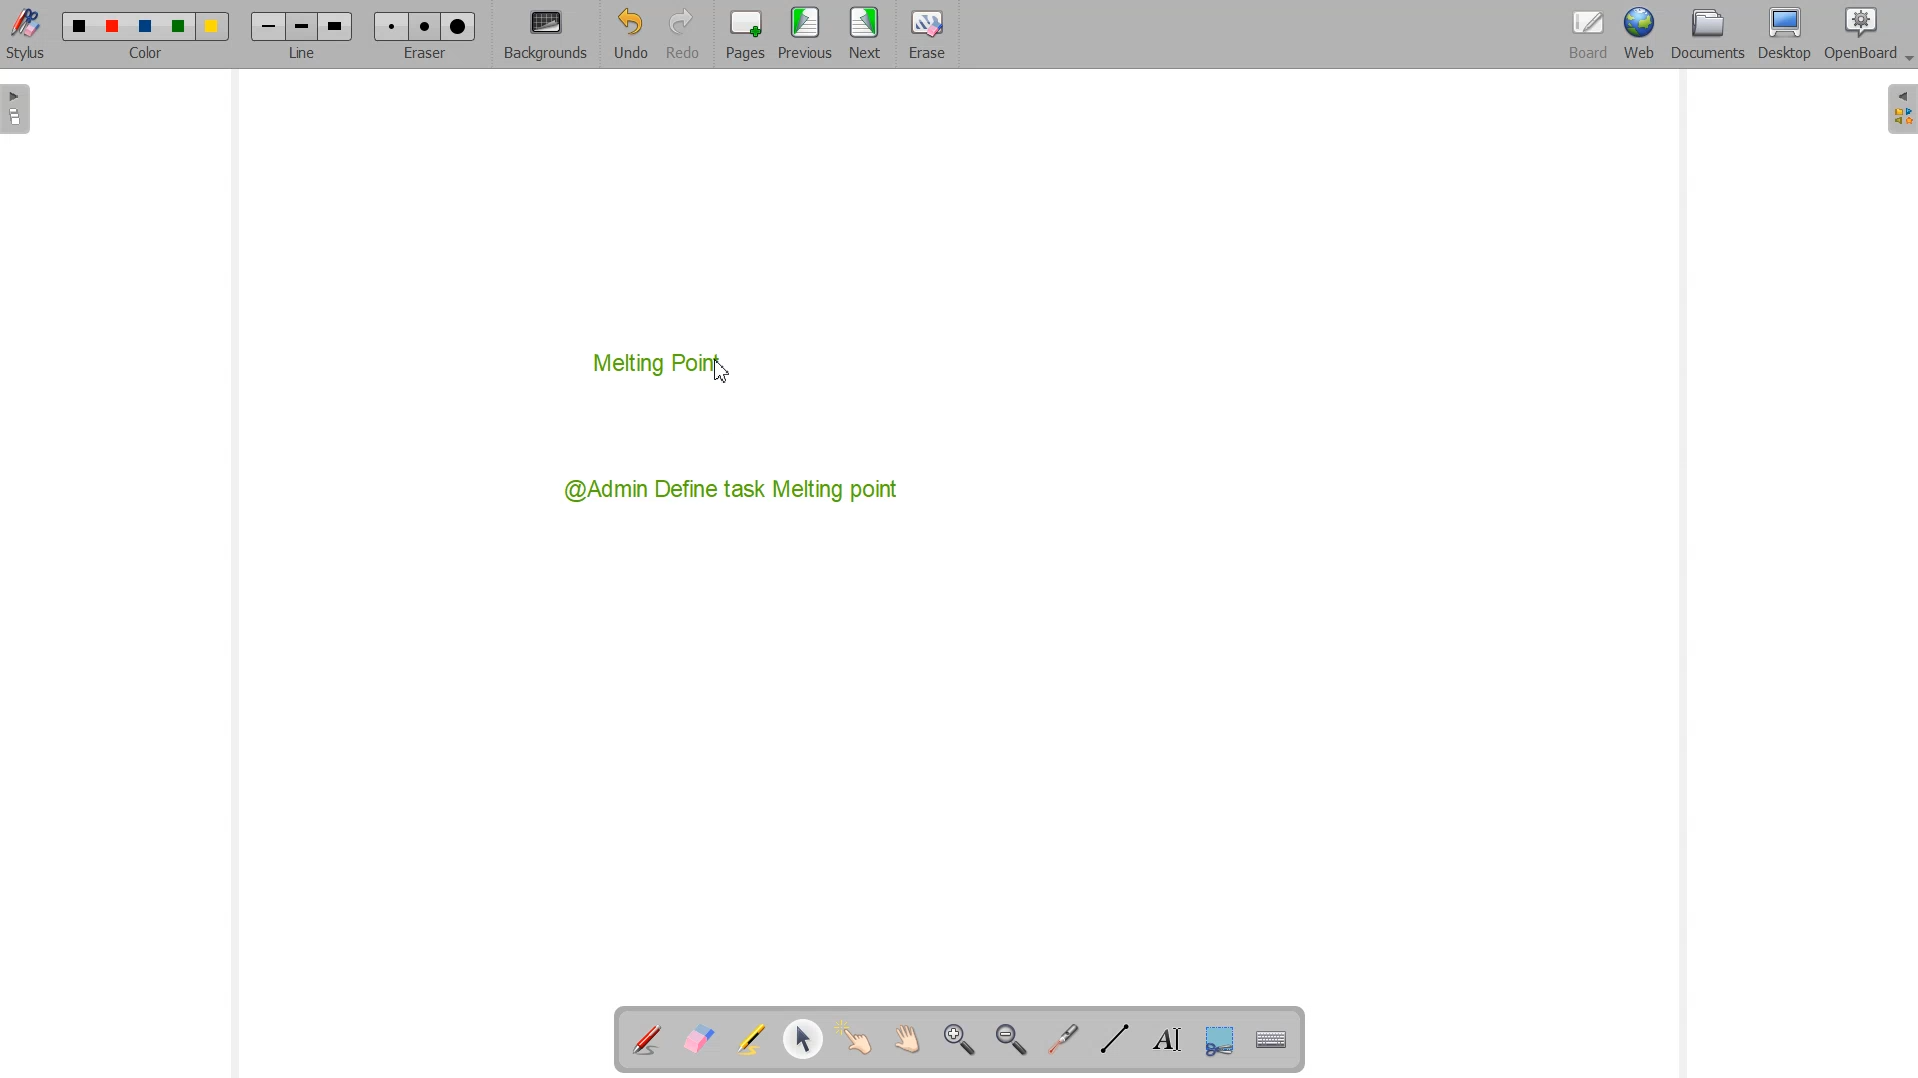  Describe the element at coordinates (734, 489) in the screenshot. I see `@Admin Define task Melting point` at that location.